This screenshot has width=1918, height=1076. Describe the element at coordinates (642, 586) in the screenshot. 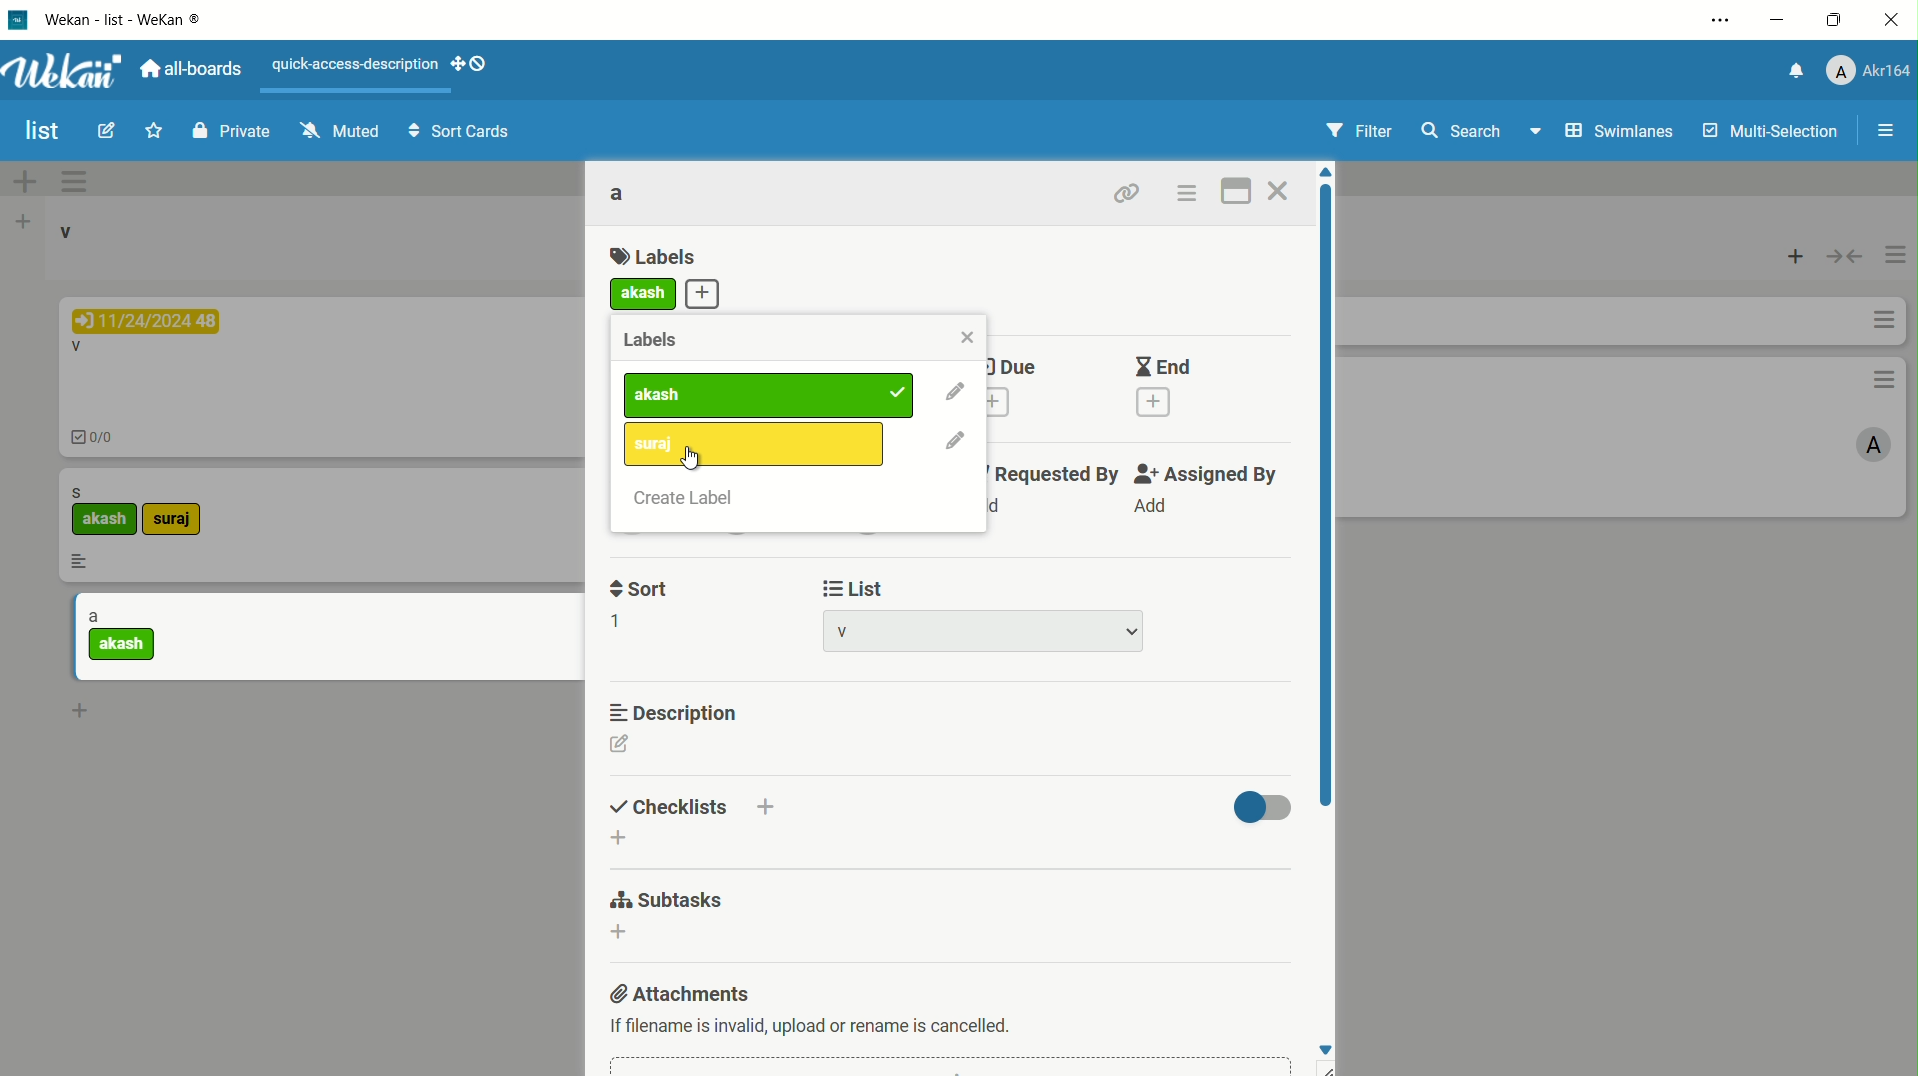

I see `sort` at that location.